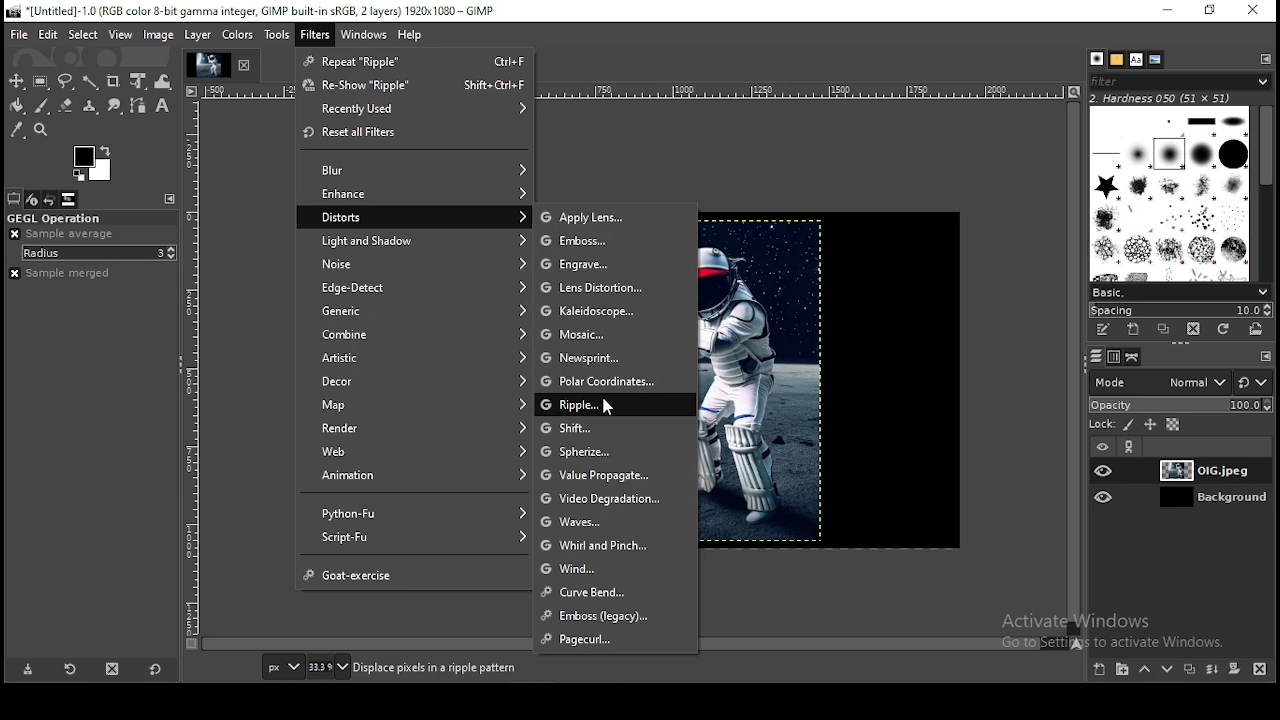 This screenshot has height=720, width=1280. I want to click on device status, so click(33, 200).